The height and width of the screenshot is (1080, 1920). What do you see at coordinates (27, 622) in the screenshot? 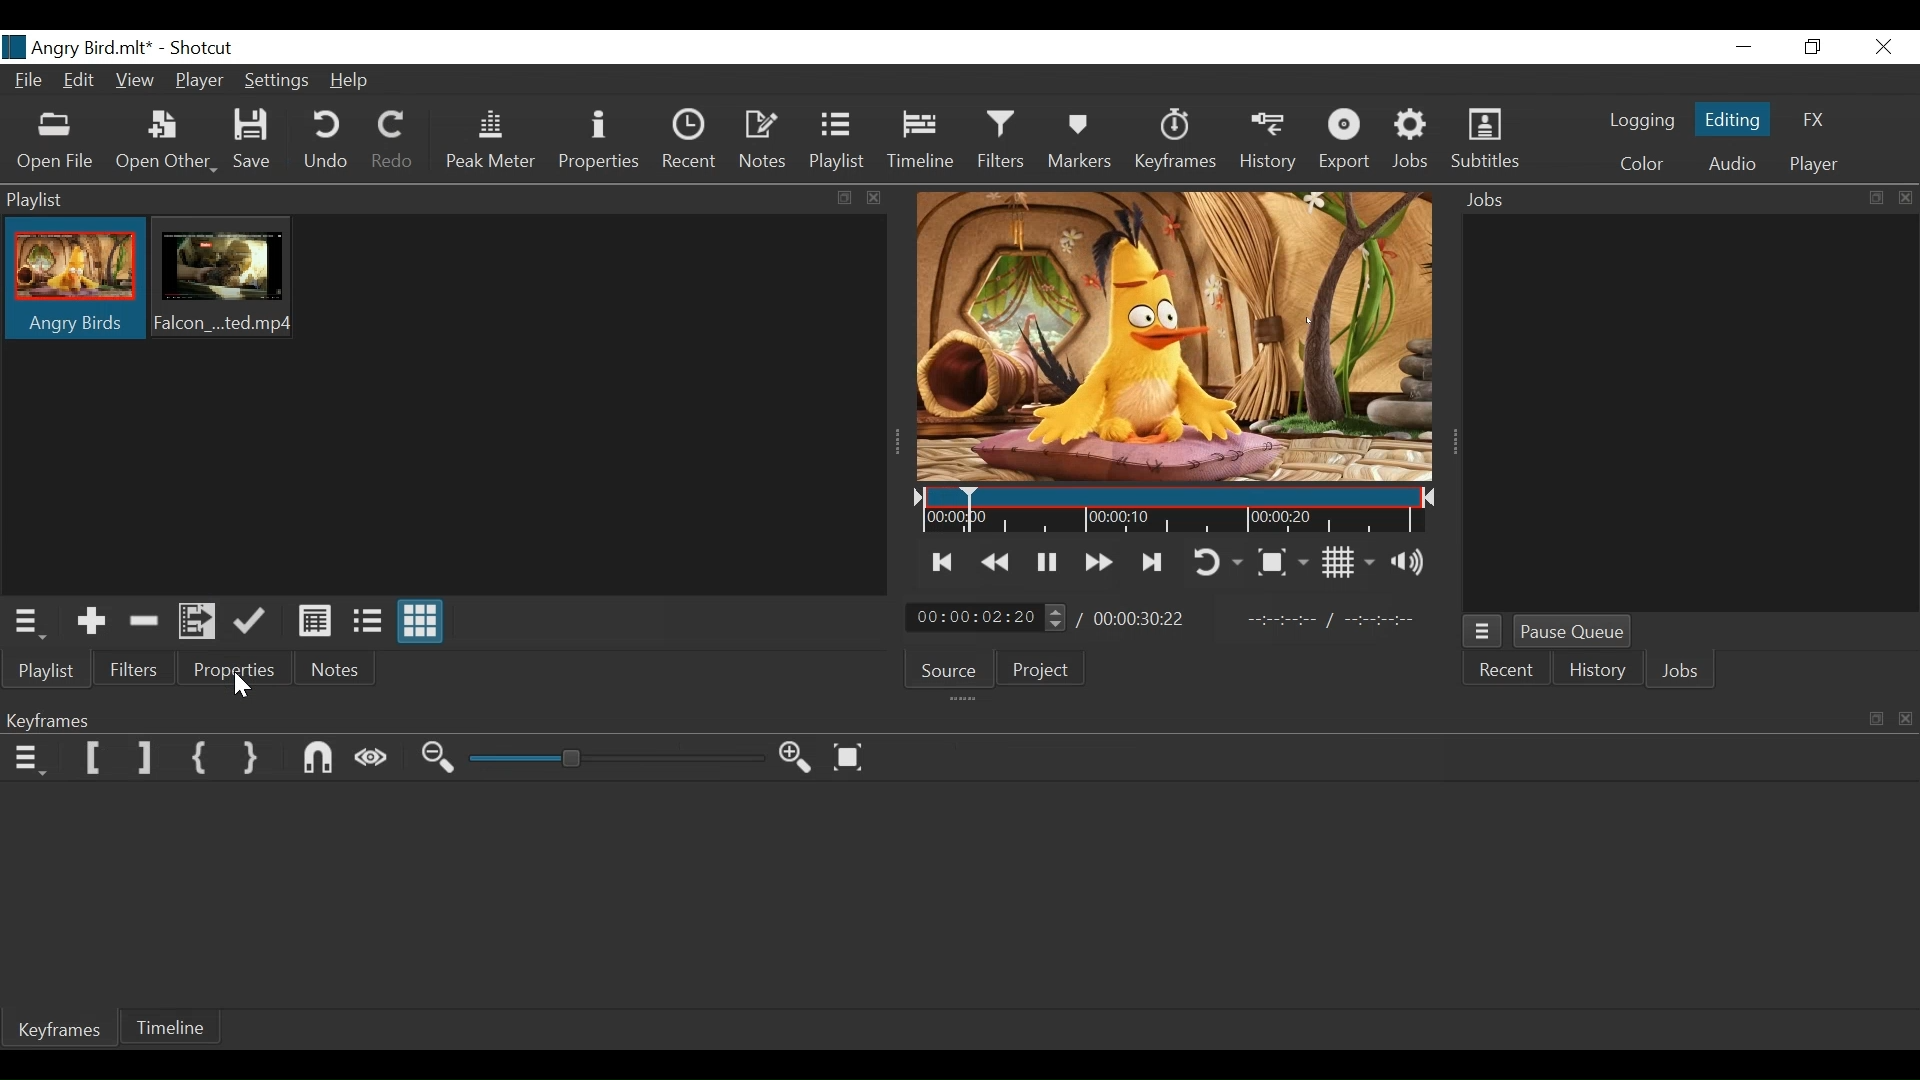
I see `Playlist menu` at bounding box center [27, 622].